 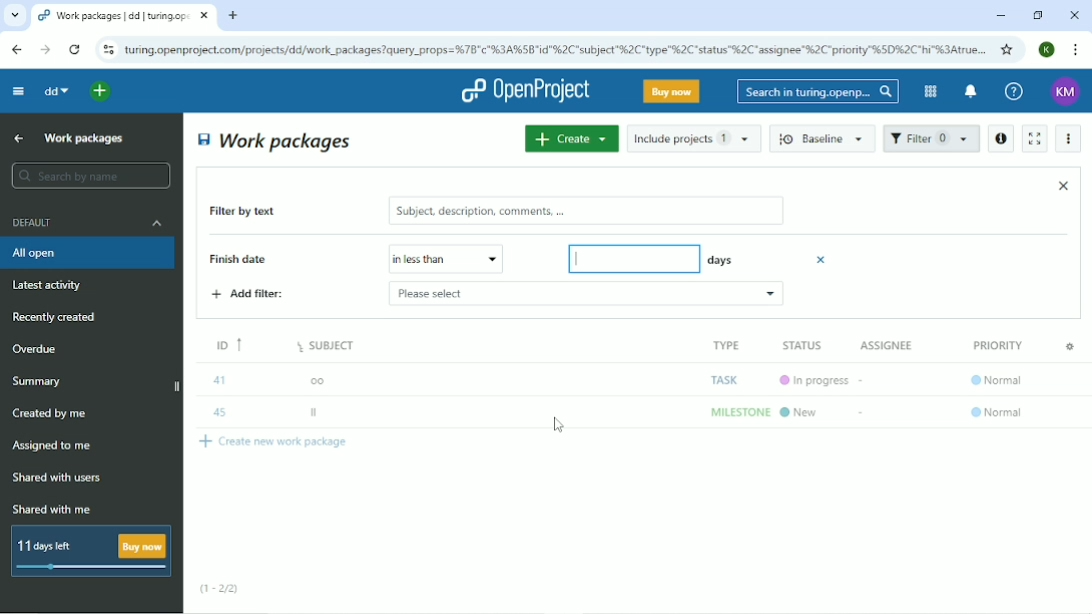 I want to click on typing cursor, so click(x=578, y=257).